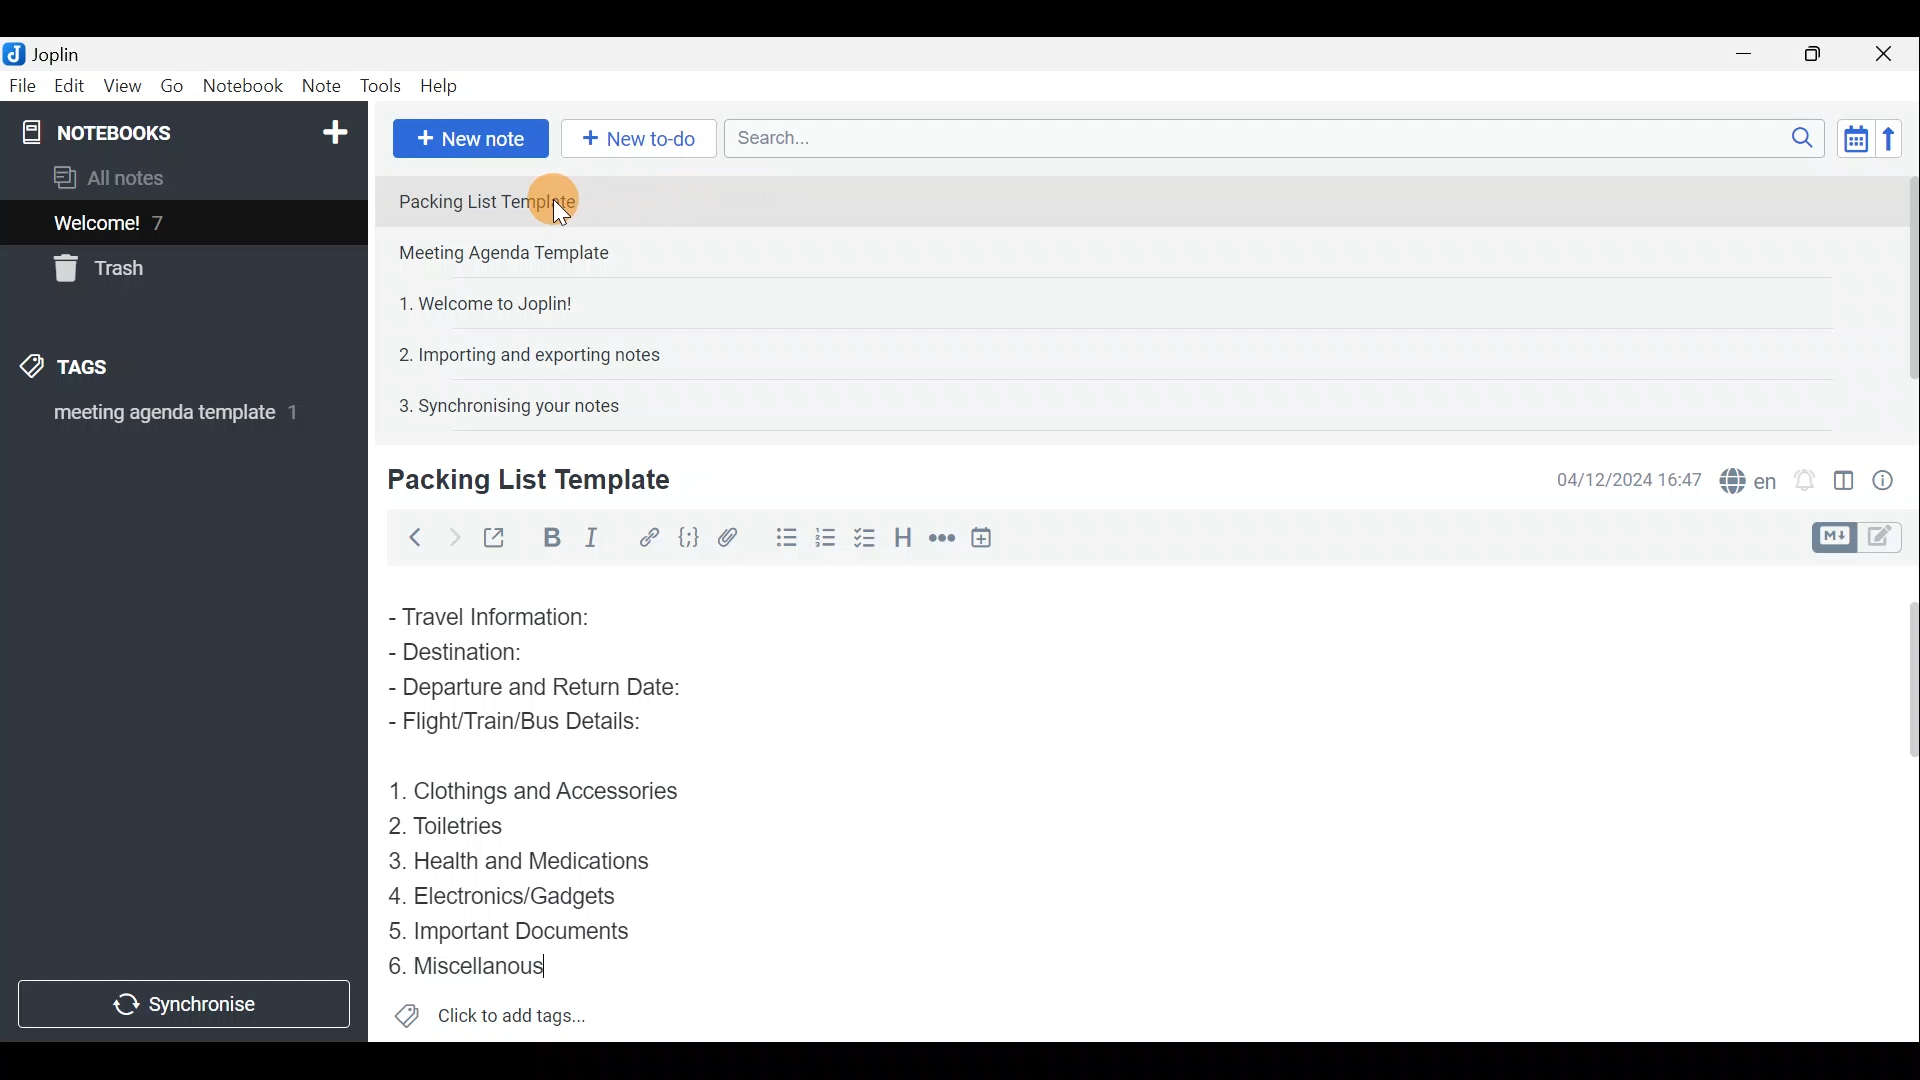  Describe the element at coordinates (538, 790) in the screenshot. I see `Clothings and Accessories` at that location.